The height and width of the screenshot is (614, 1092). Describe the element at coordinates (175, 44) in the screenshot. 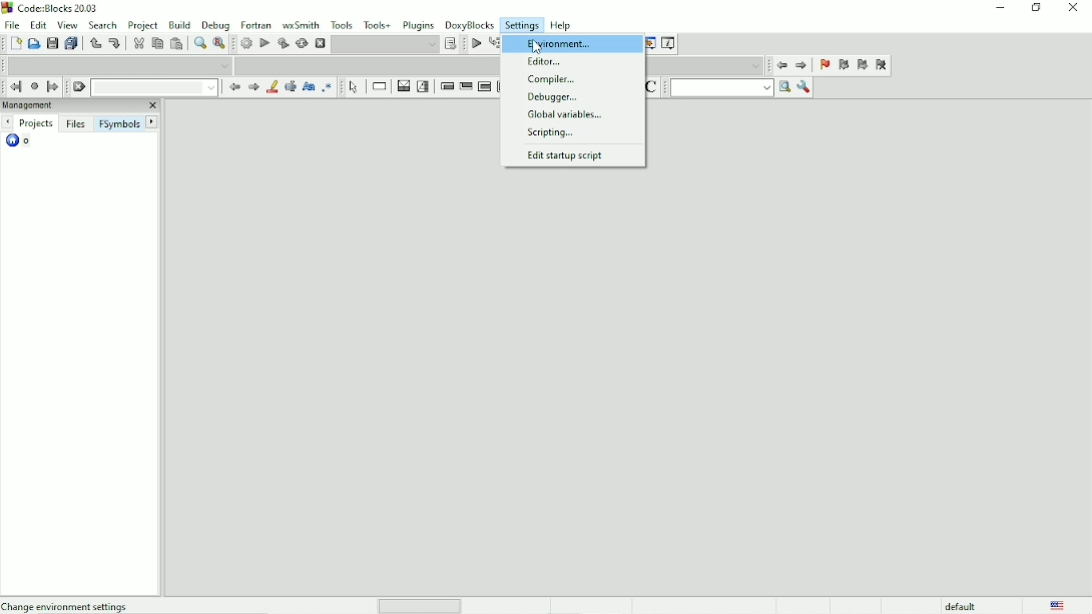

I see `Paste` at that location.